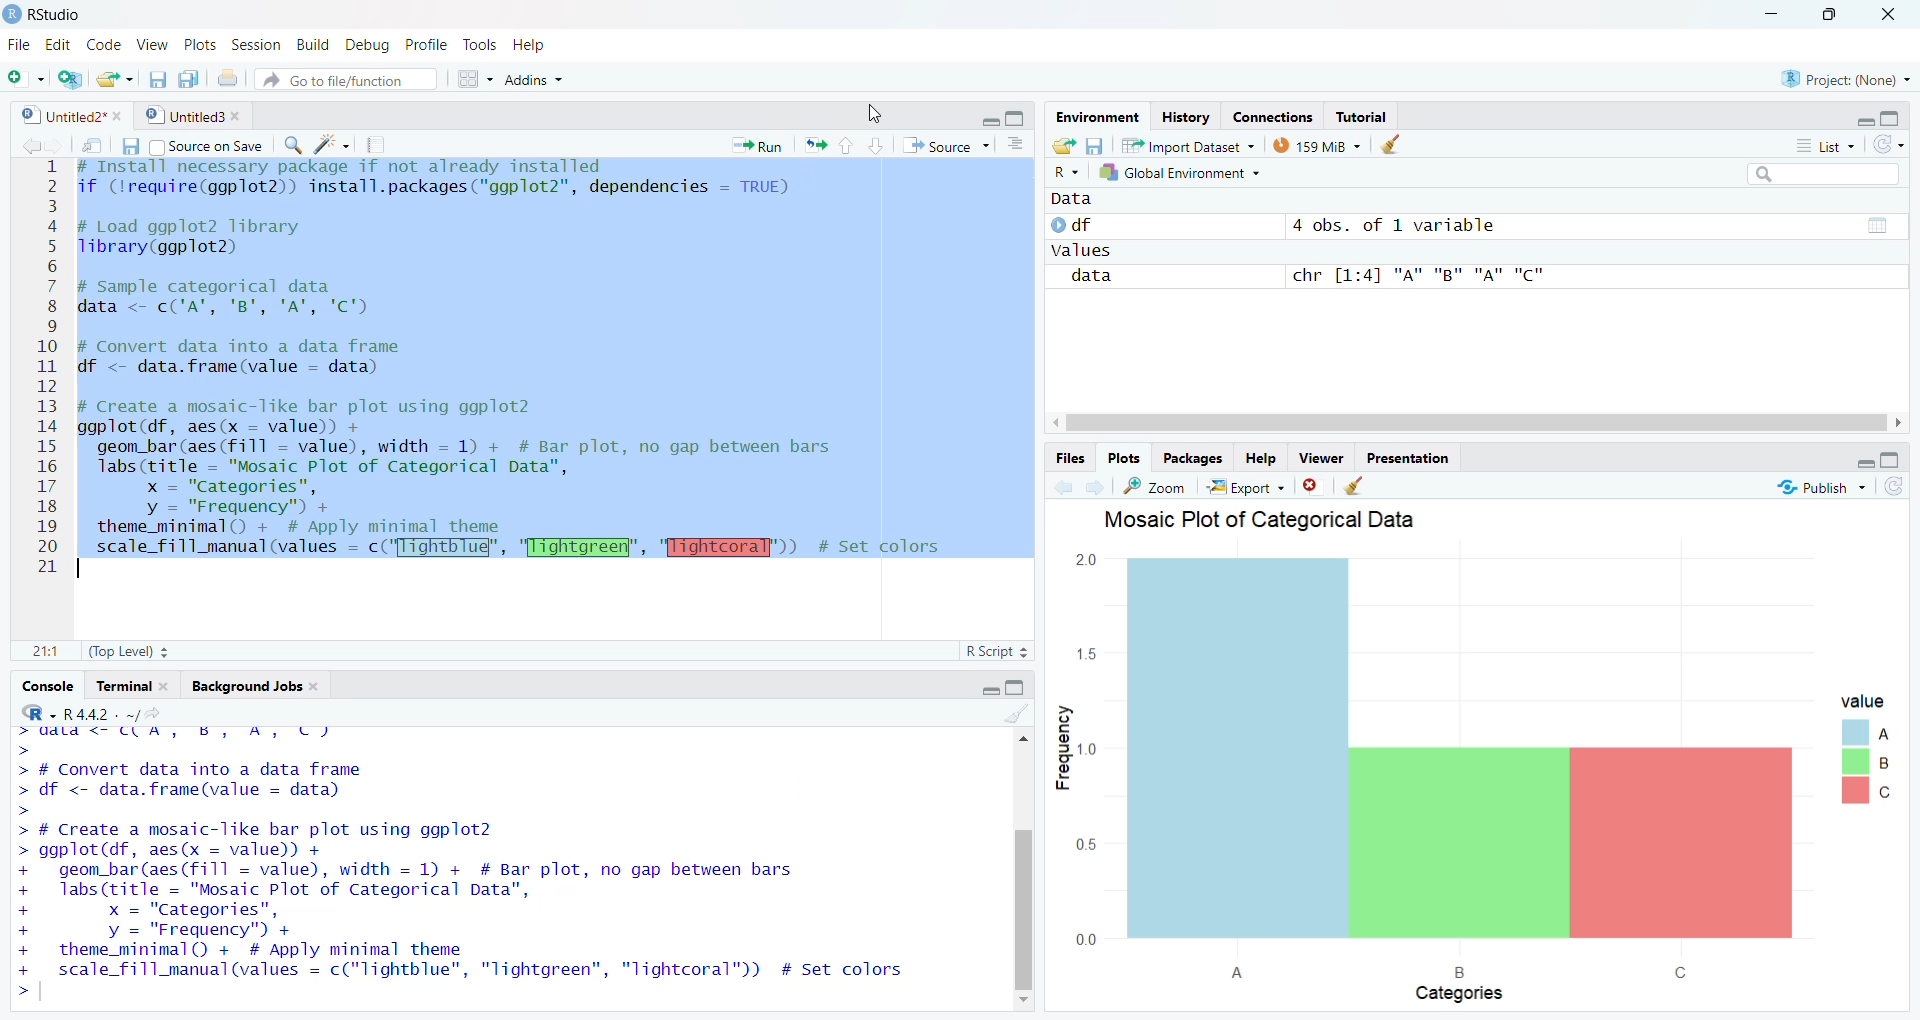  I want to click on chr [1:4] "A" "B"™ "A" "C", so click(1414, 278).